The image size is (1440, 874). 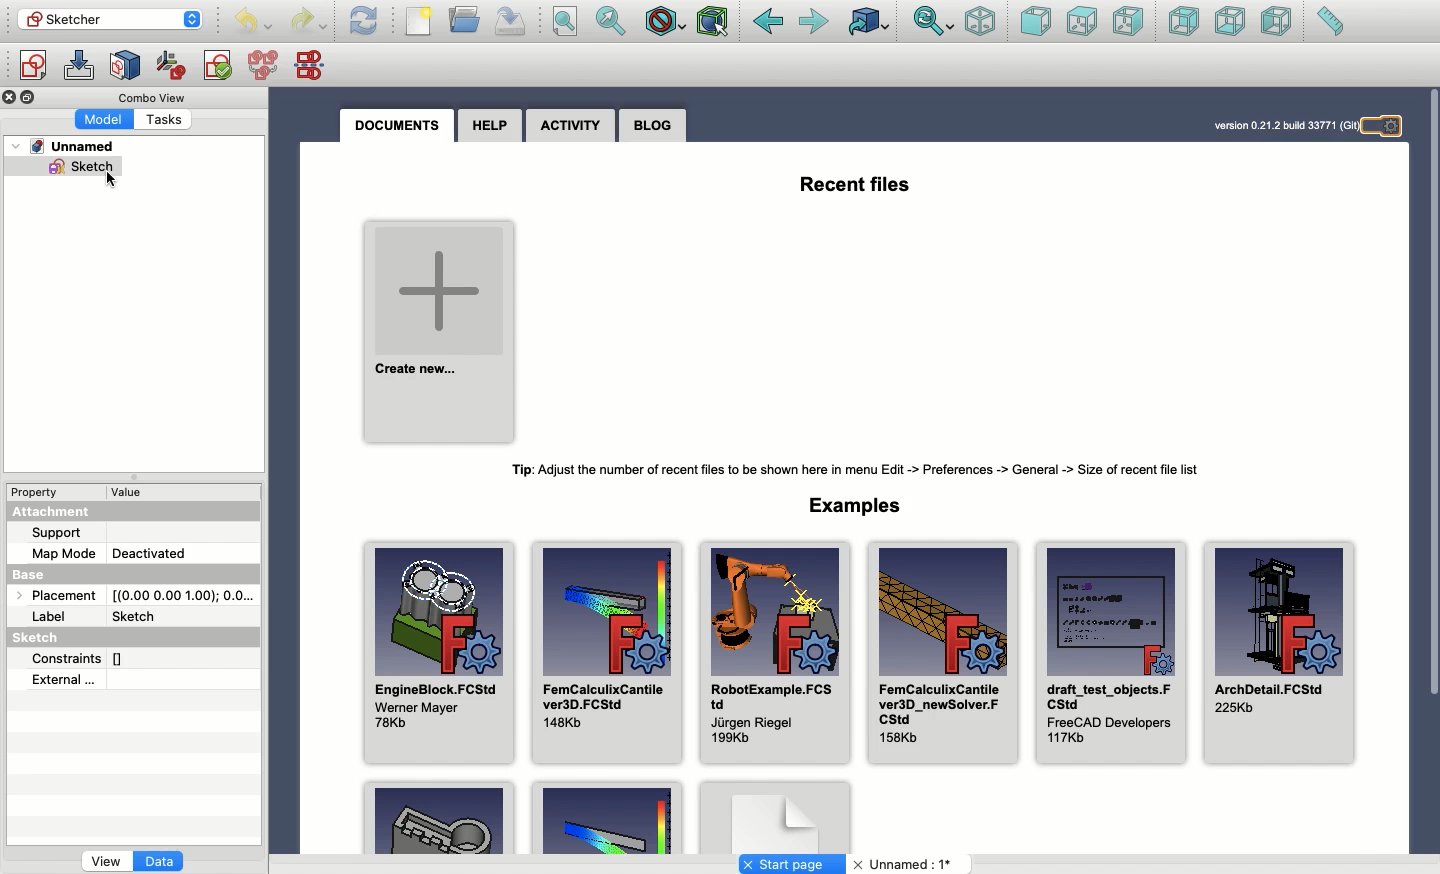 I want to click on Examples, so click(x=606, y=819).